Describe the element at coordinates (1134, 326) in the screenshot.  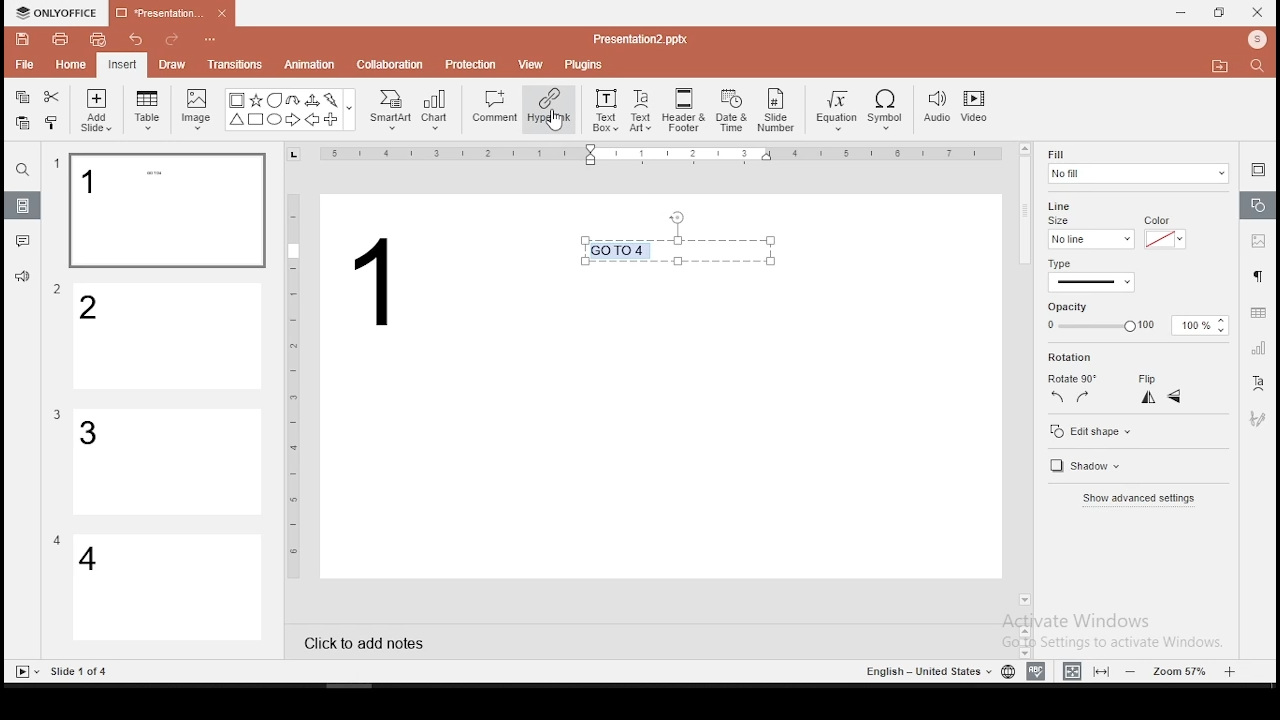
I see `opacity` at that location.